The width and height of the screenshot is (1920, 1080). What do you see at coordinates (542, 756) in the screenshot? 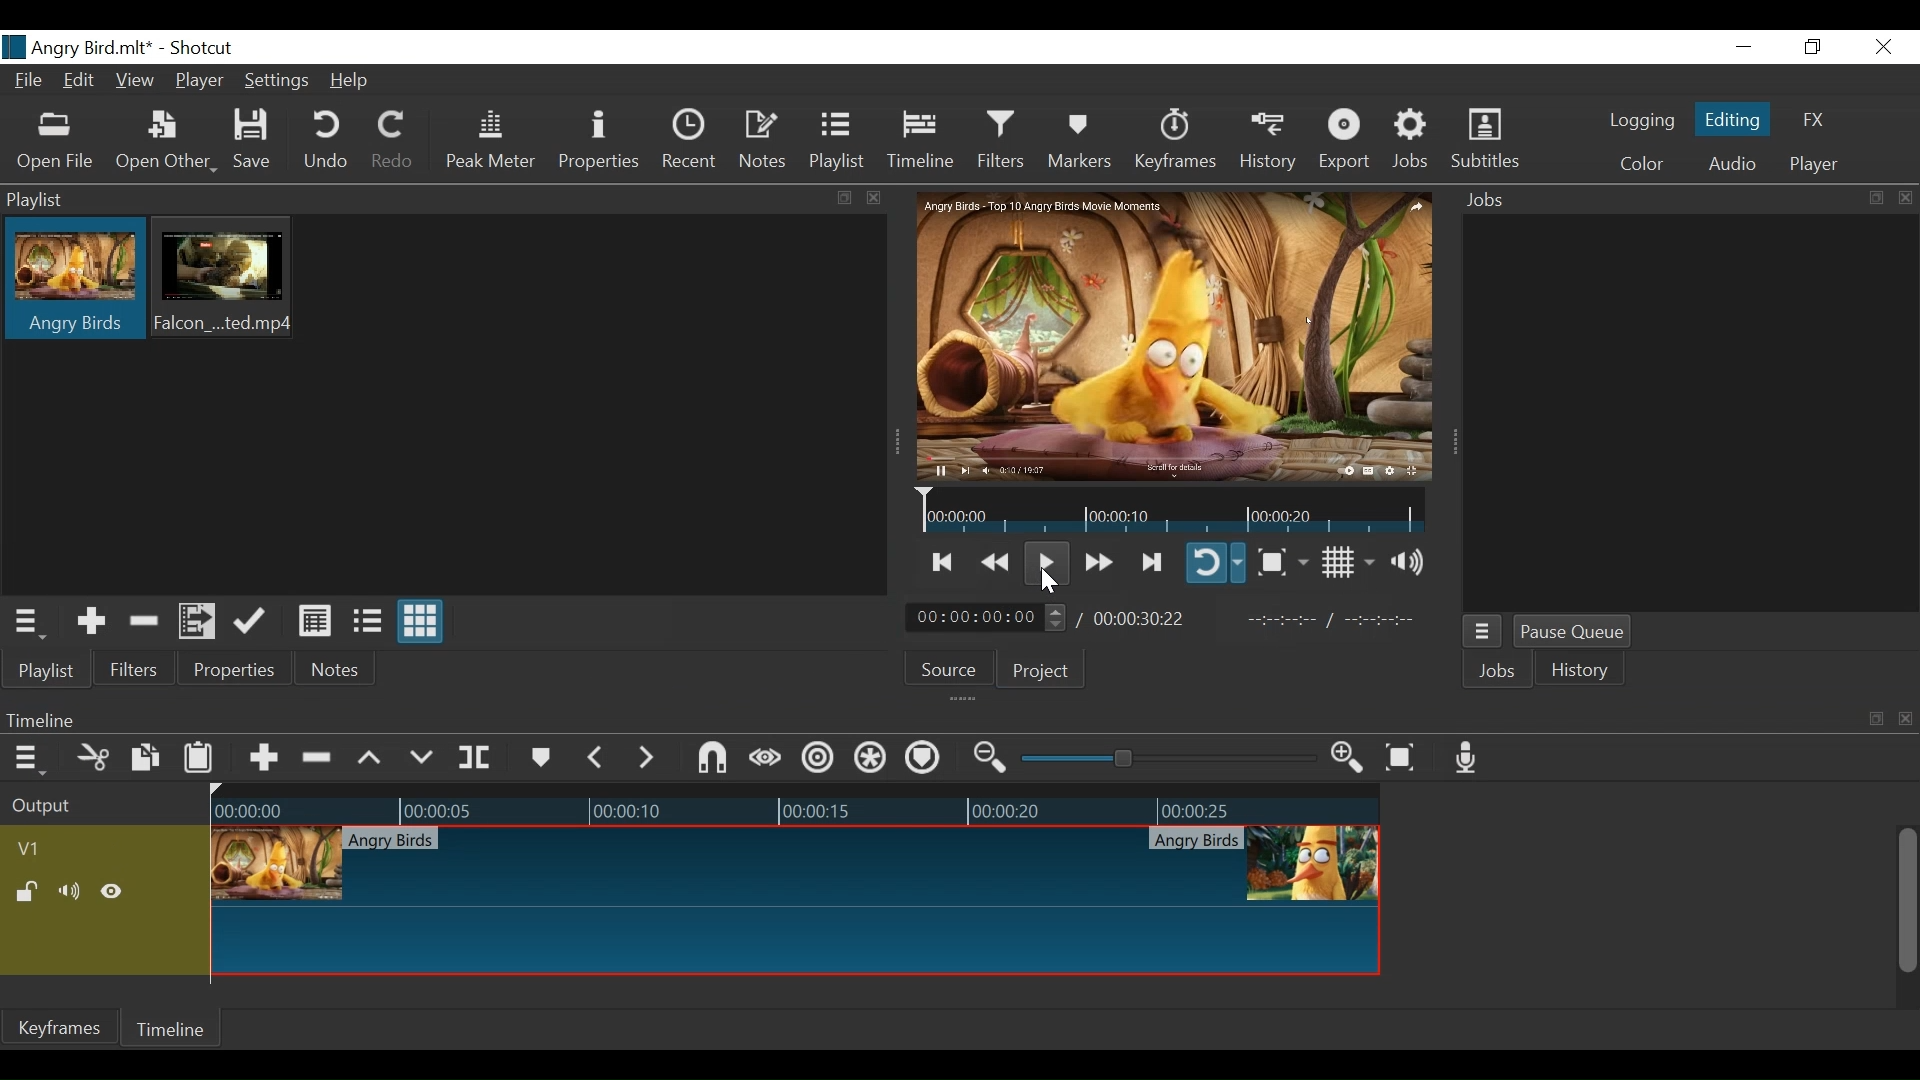
I see `Markers` at bounding box center [542, 756].